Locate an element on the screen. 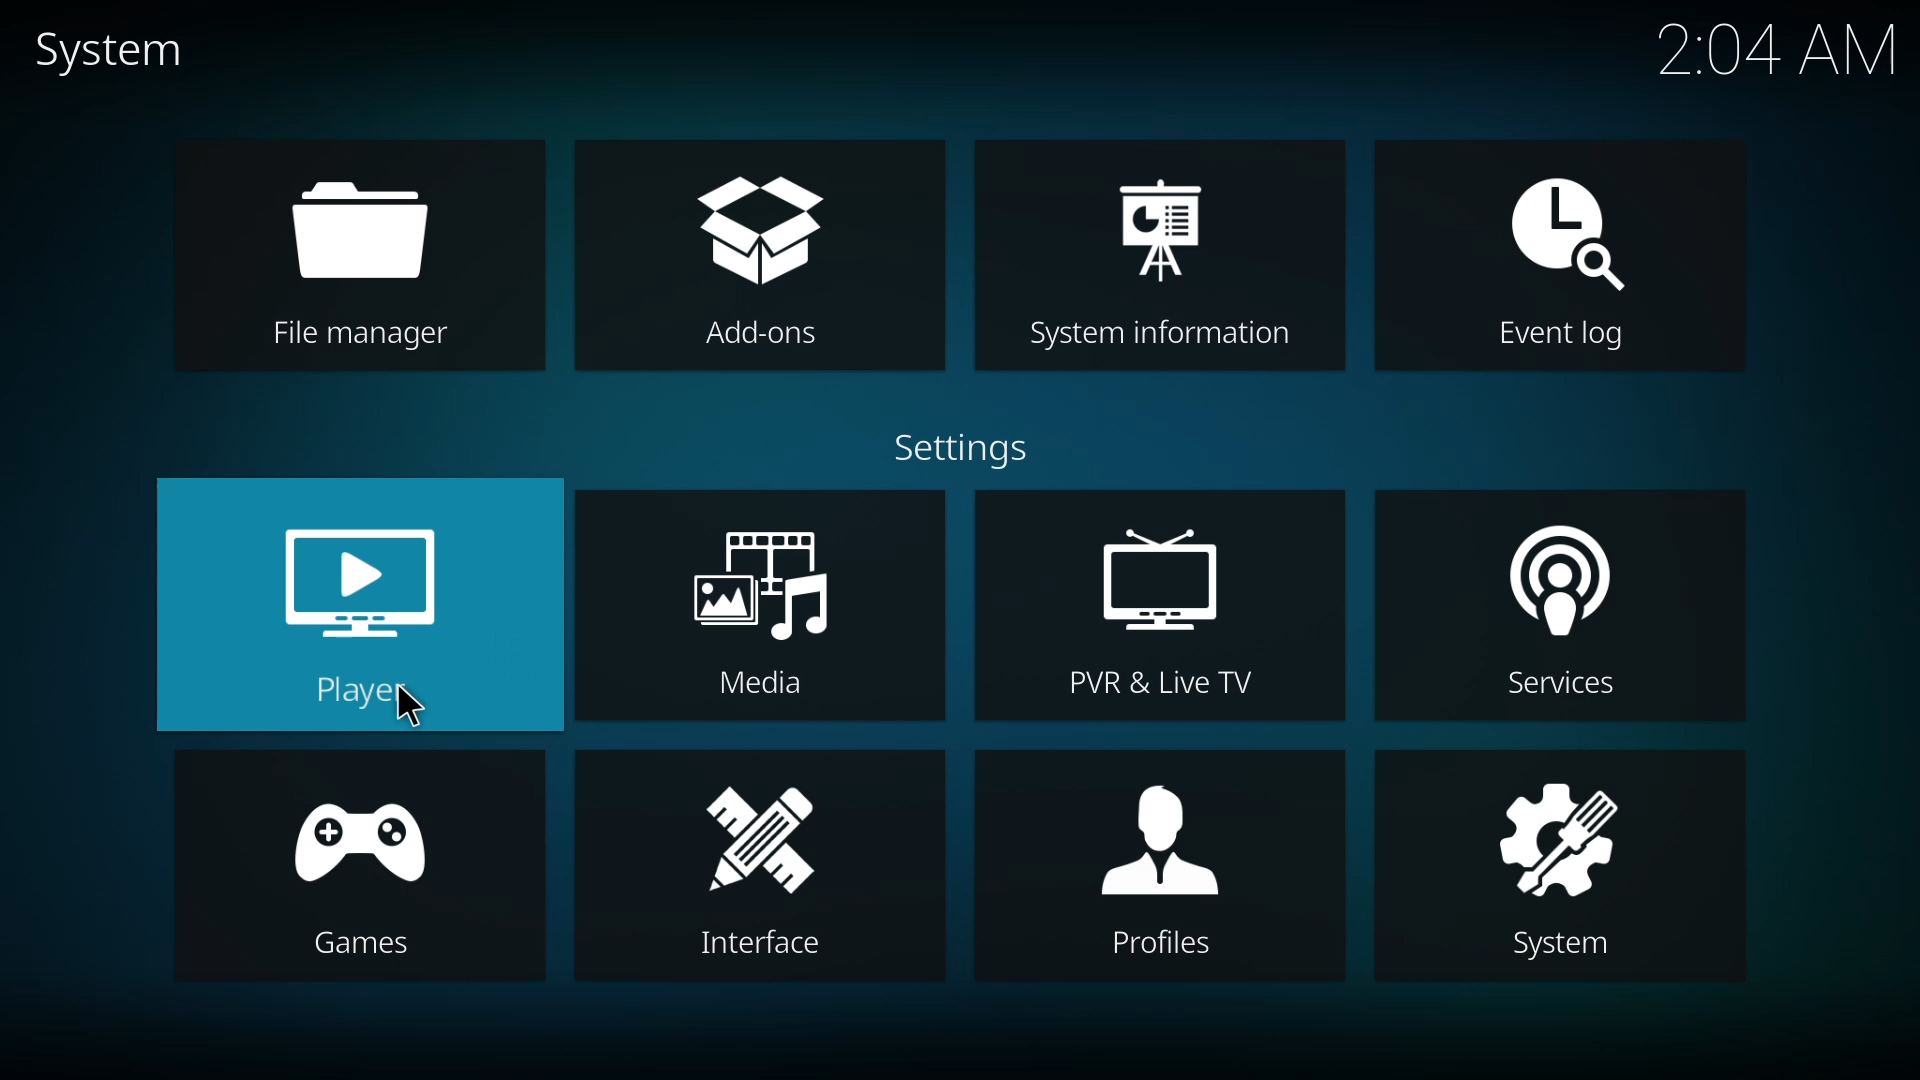  system is located at coordinates (108, 46).